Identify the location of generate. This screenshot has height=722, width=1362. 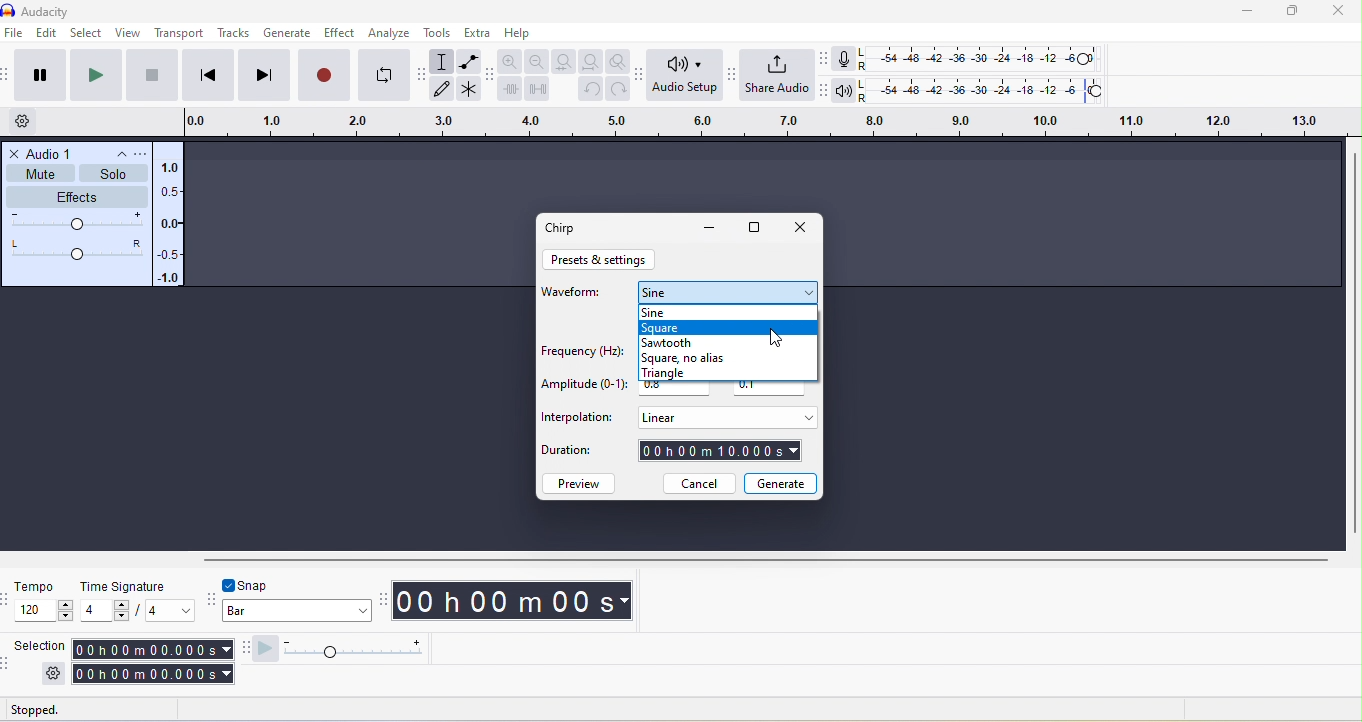
(286, 34).